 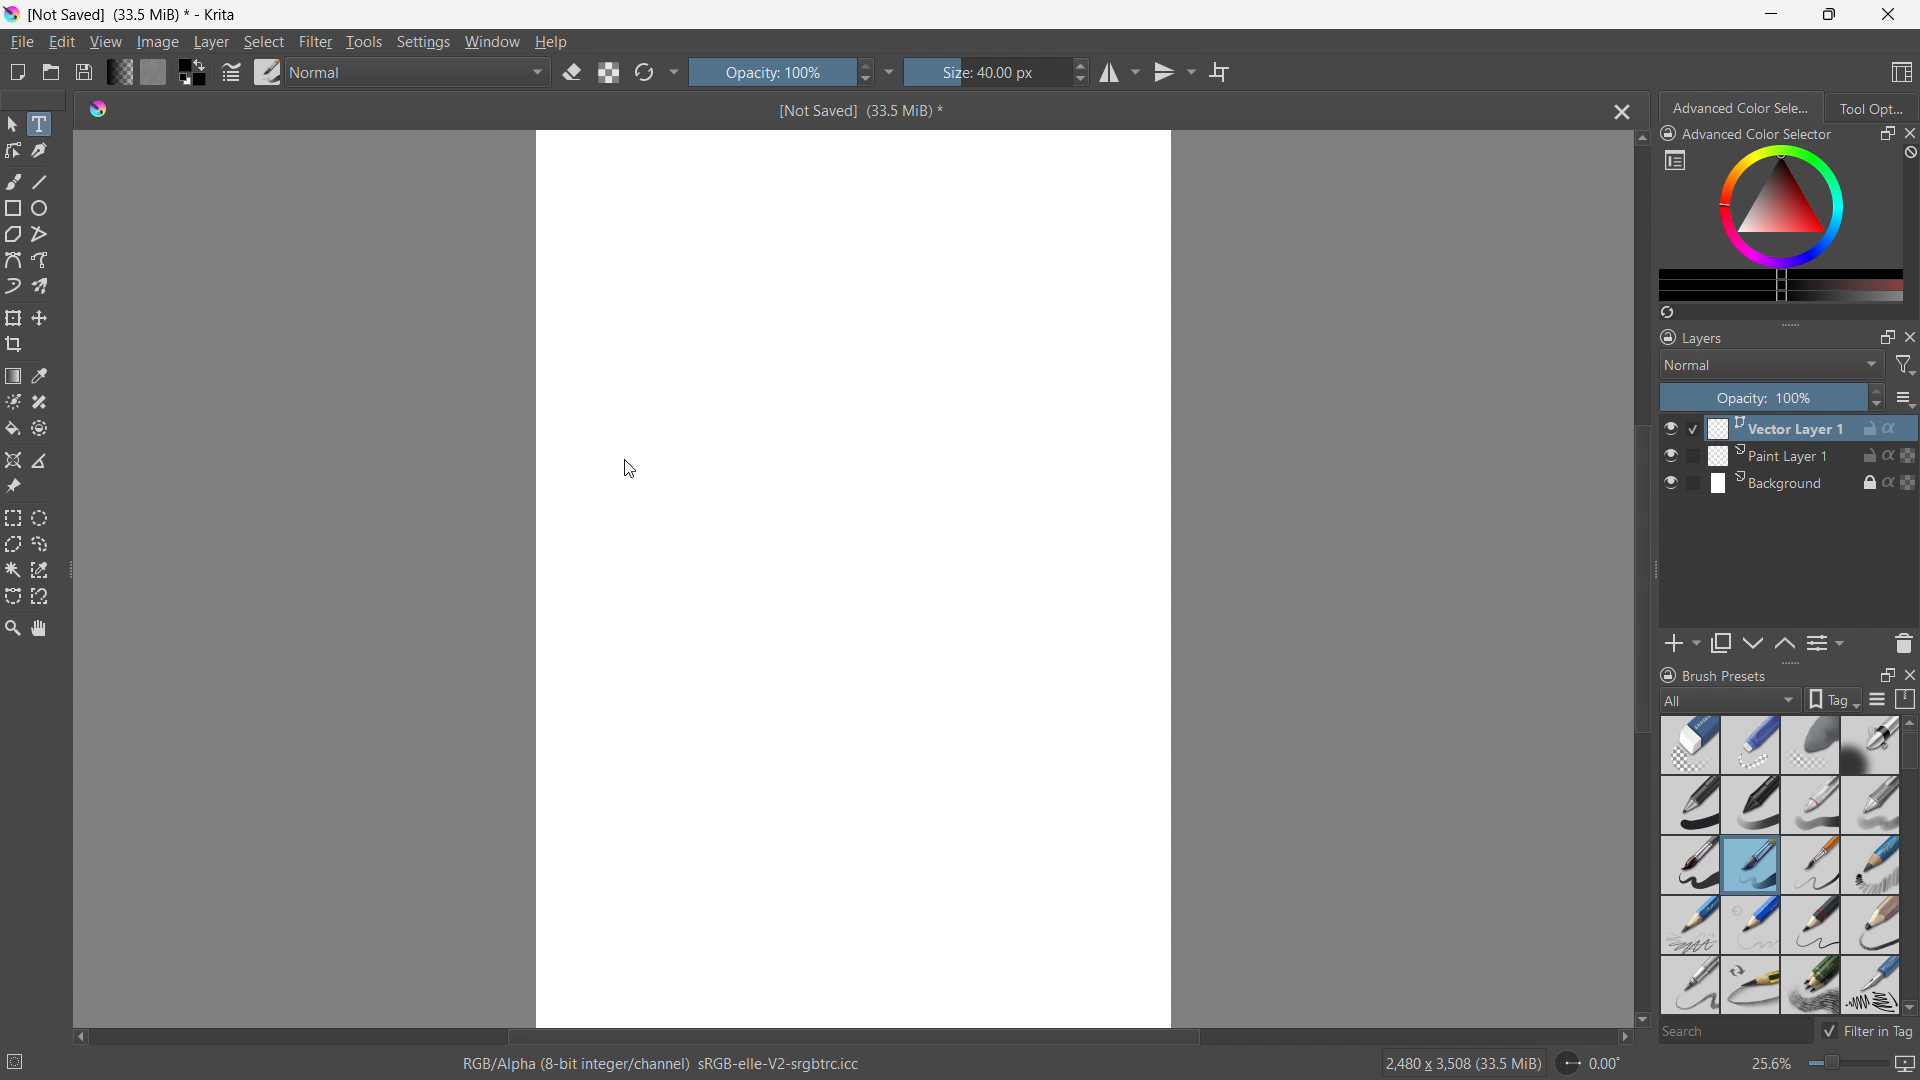 What do you see at coordinates (11, 124) in the screenshot?
I see `select shapes tool` at bounding box center [11, 124].